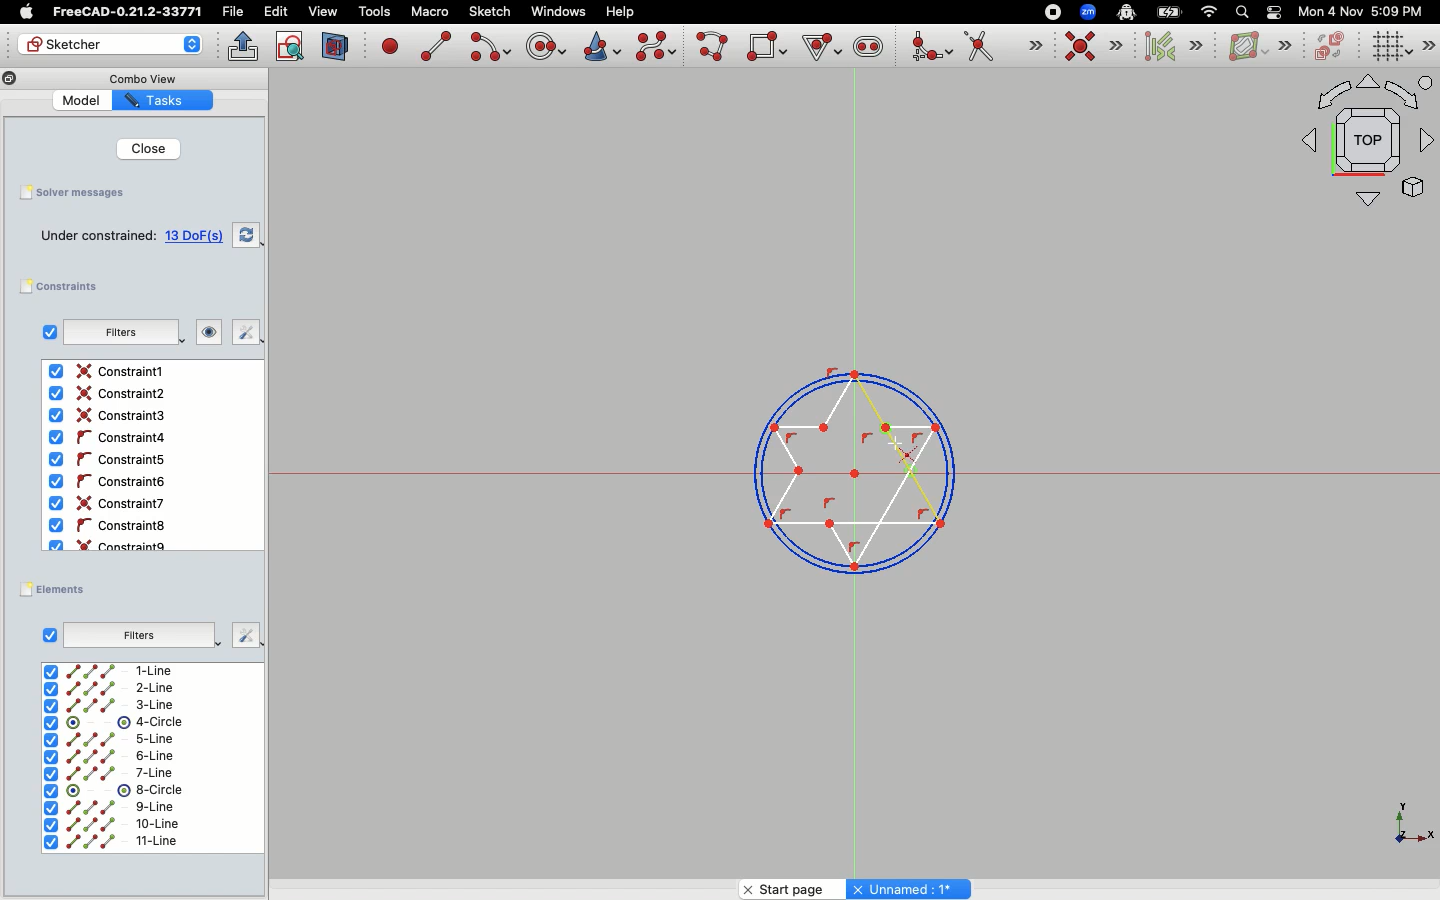 The image size is (1440, 900). Describe the element at coordinates (50, 634) in the screenshot. I see `Checkbox` at that location.